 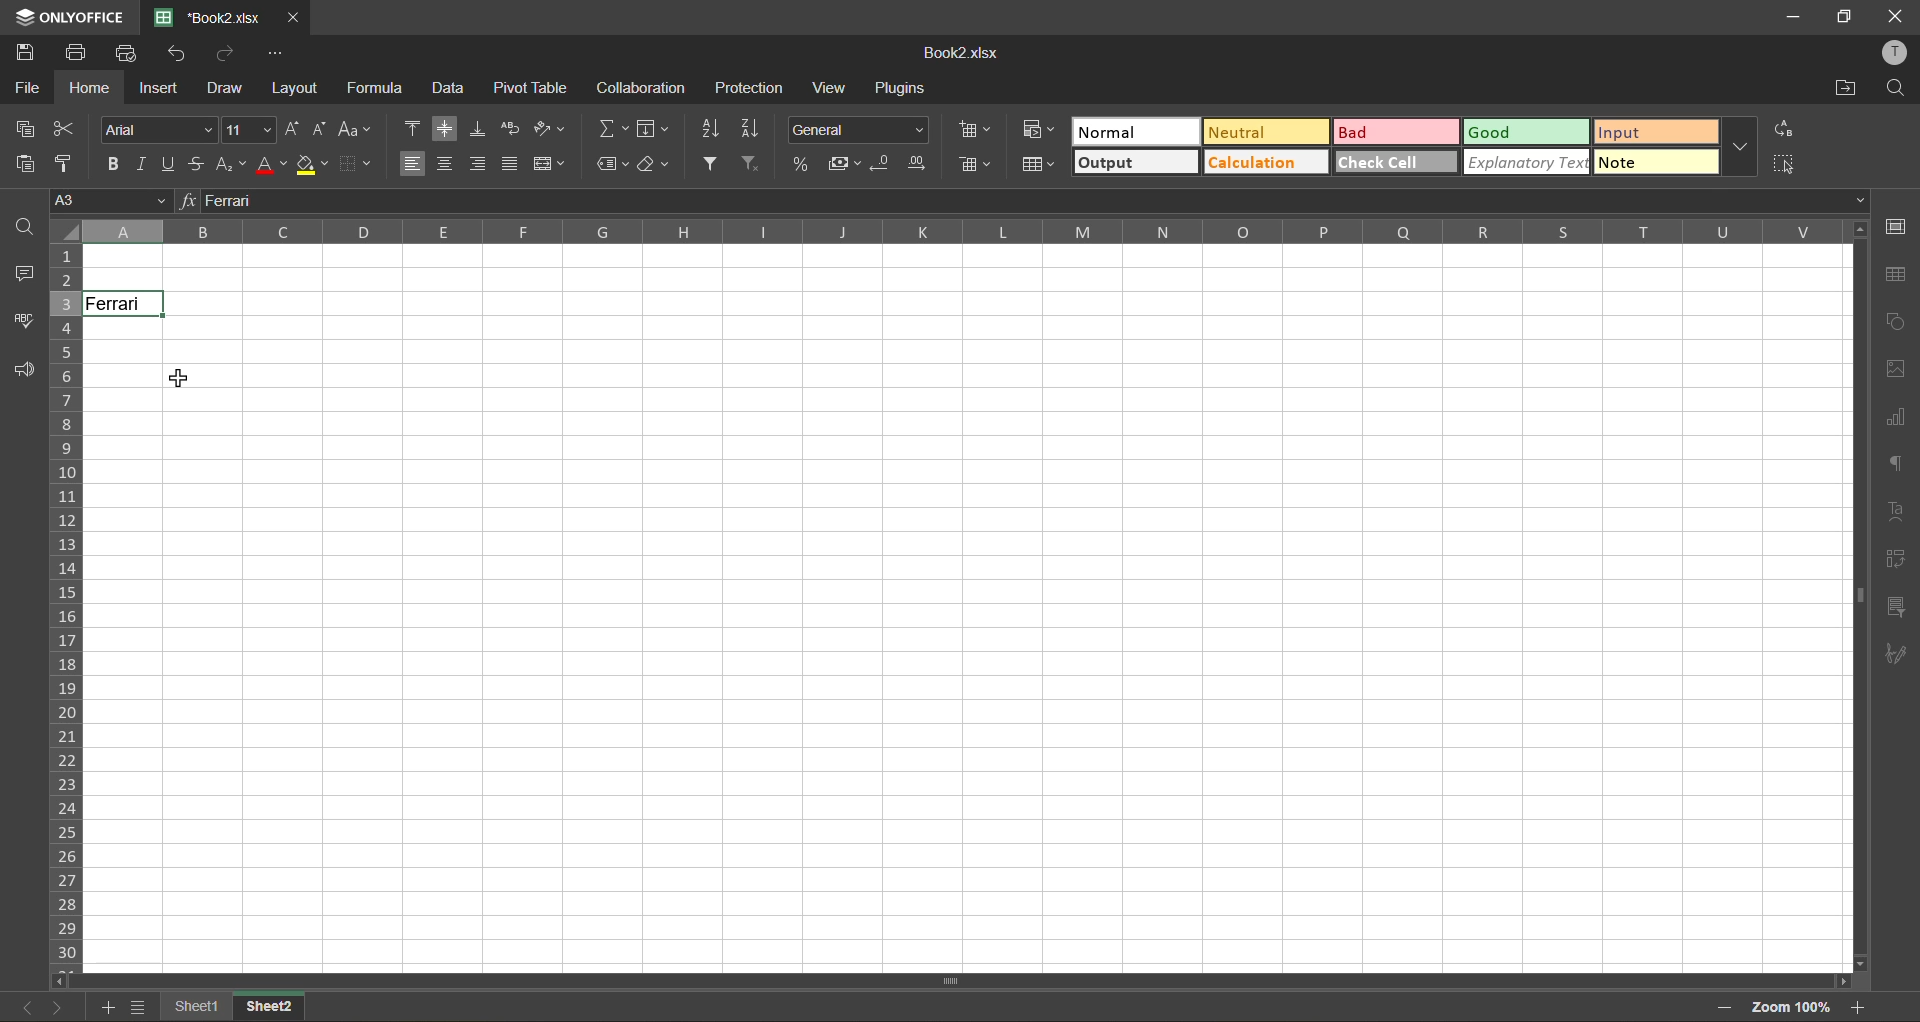 I want to click on home, so click(x=91, y=88).